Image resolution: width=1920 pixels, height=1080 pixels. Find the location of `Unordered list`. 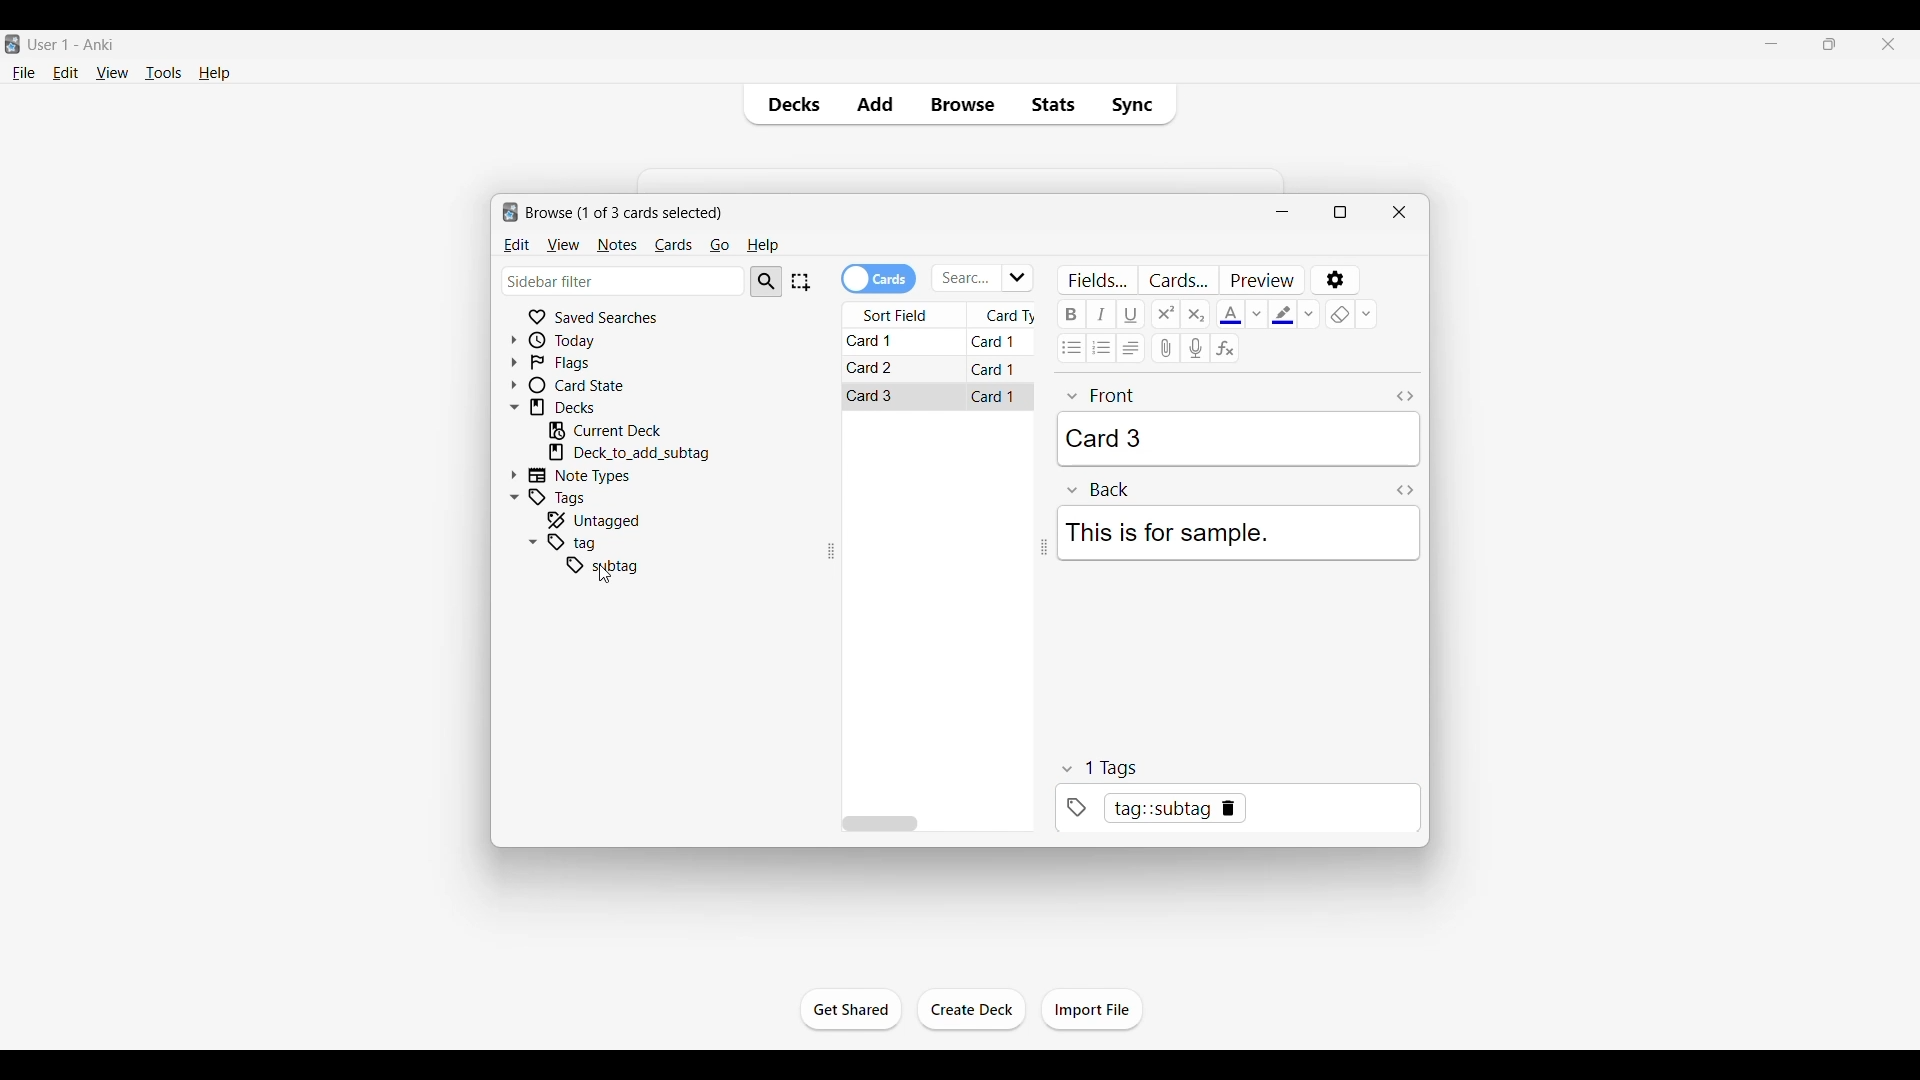

Unordered list is located at coordinates (1071, 348).